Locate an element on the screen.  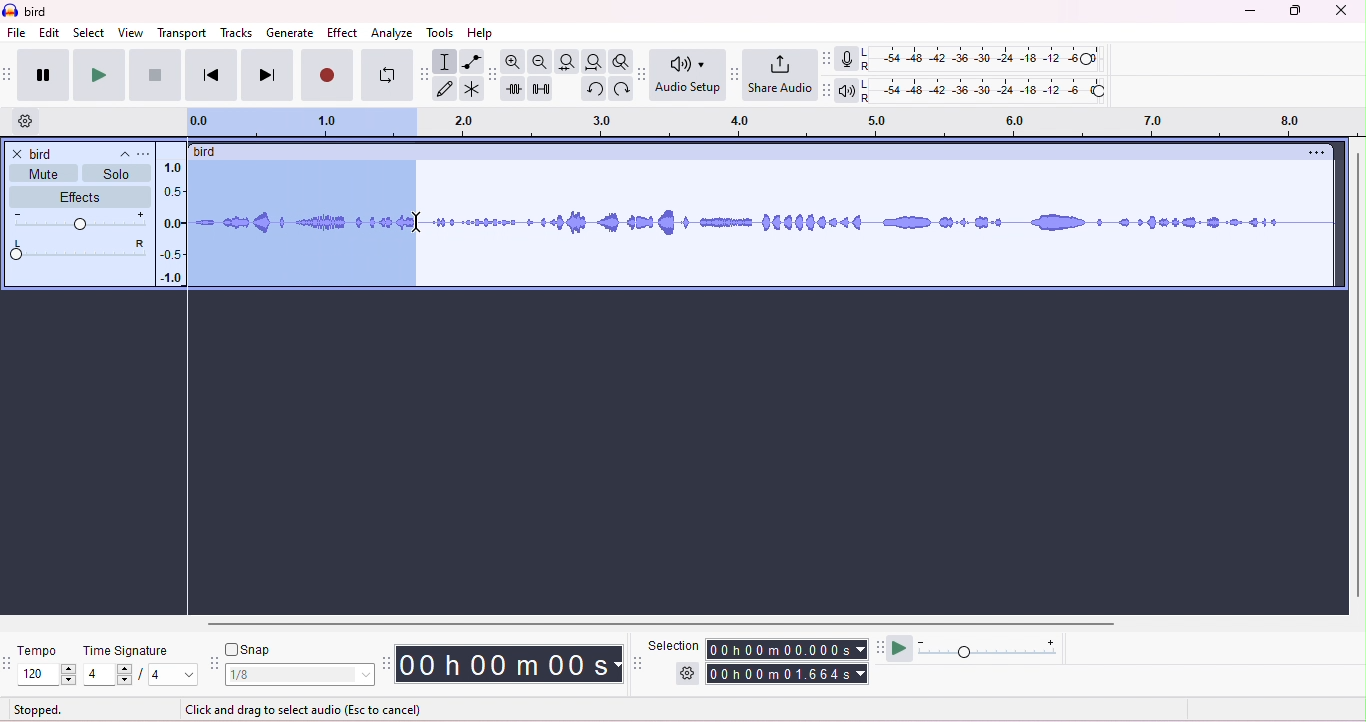
previous is located at coordinates (210, 76).